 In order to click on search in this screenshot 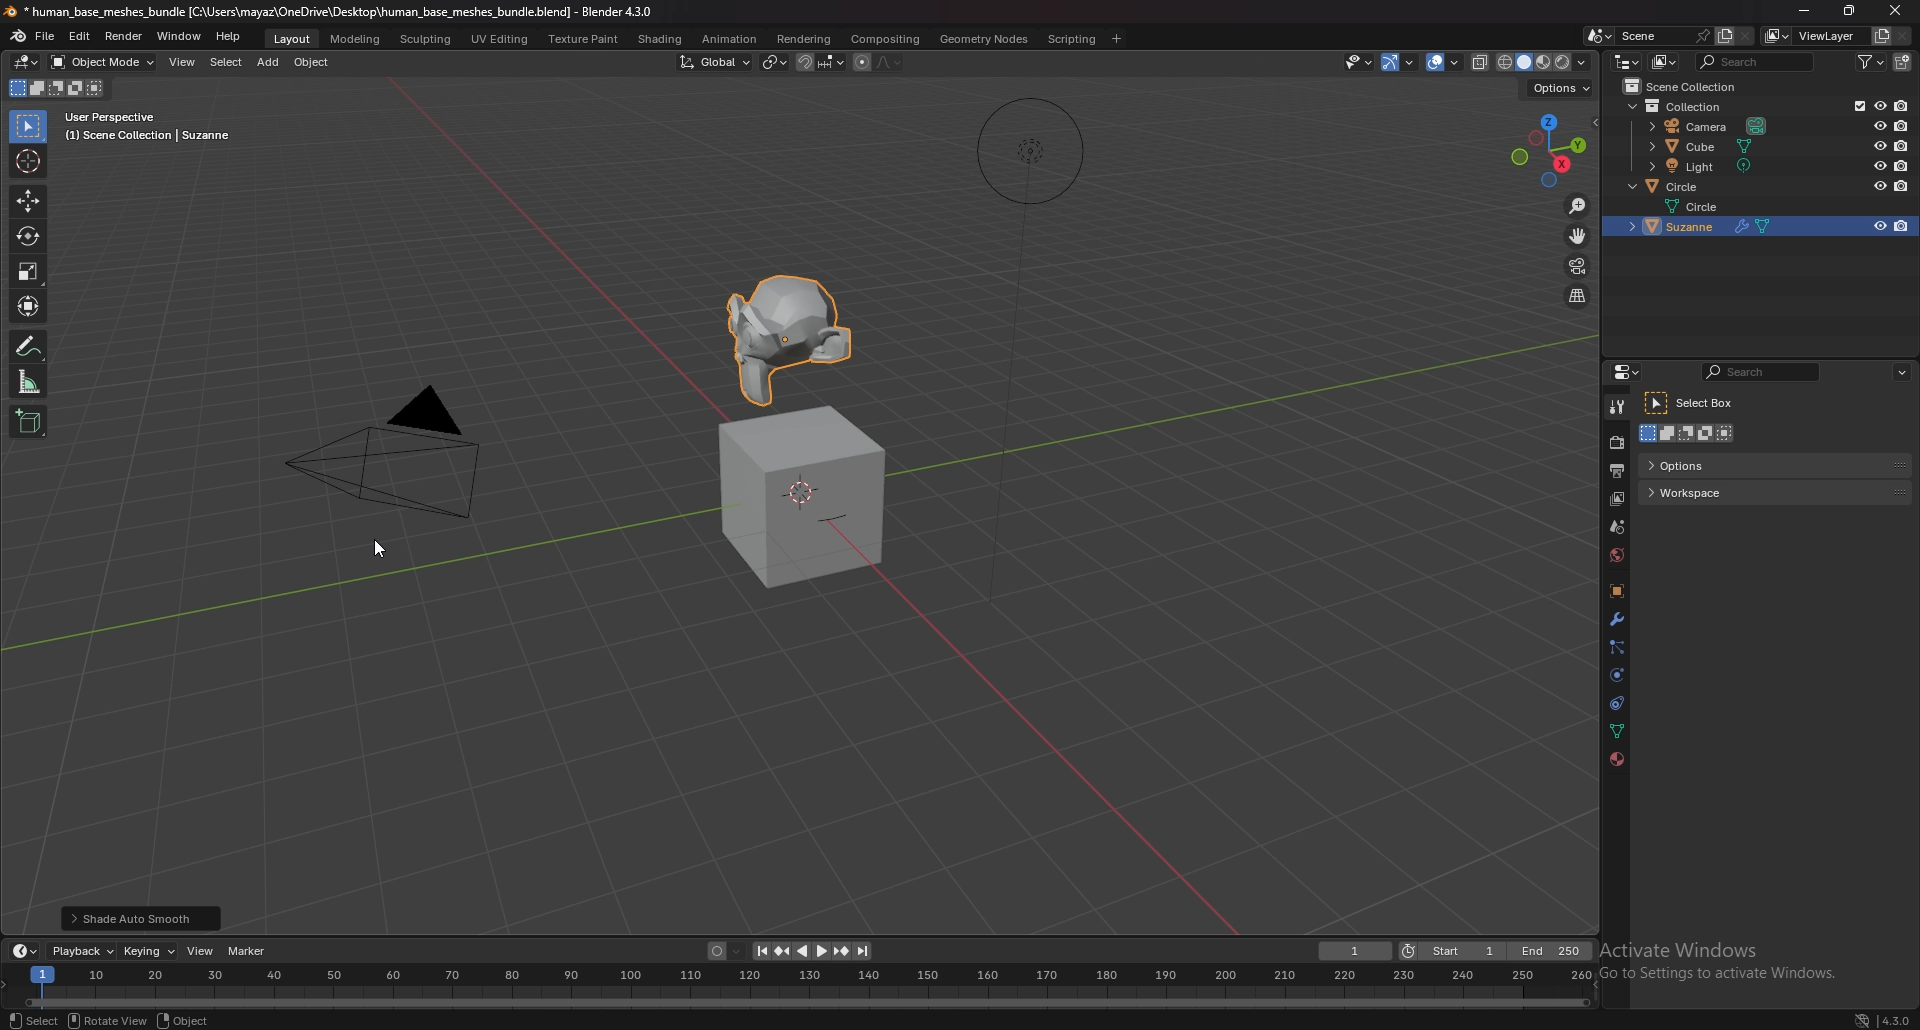, I will do `click(1763, 372)`.